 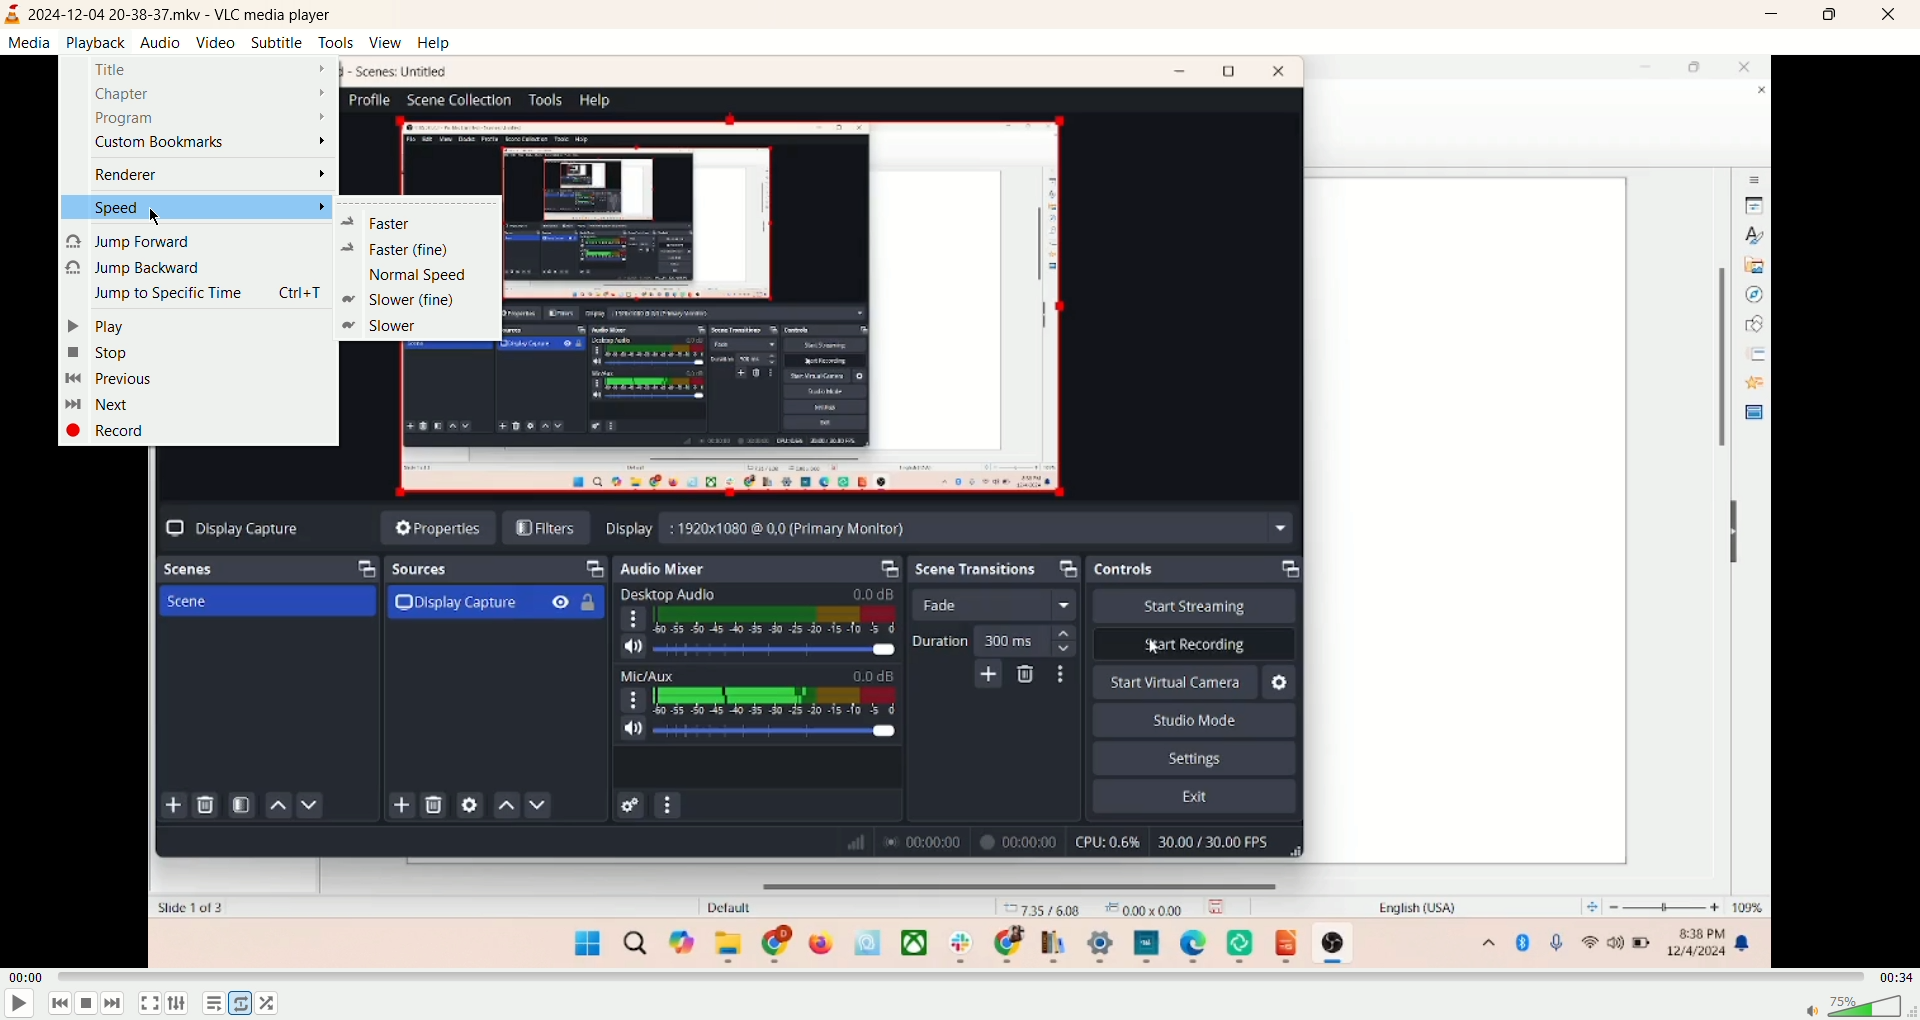 I want to click on audio, so click(x=160, y=41).